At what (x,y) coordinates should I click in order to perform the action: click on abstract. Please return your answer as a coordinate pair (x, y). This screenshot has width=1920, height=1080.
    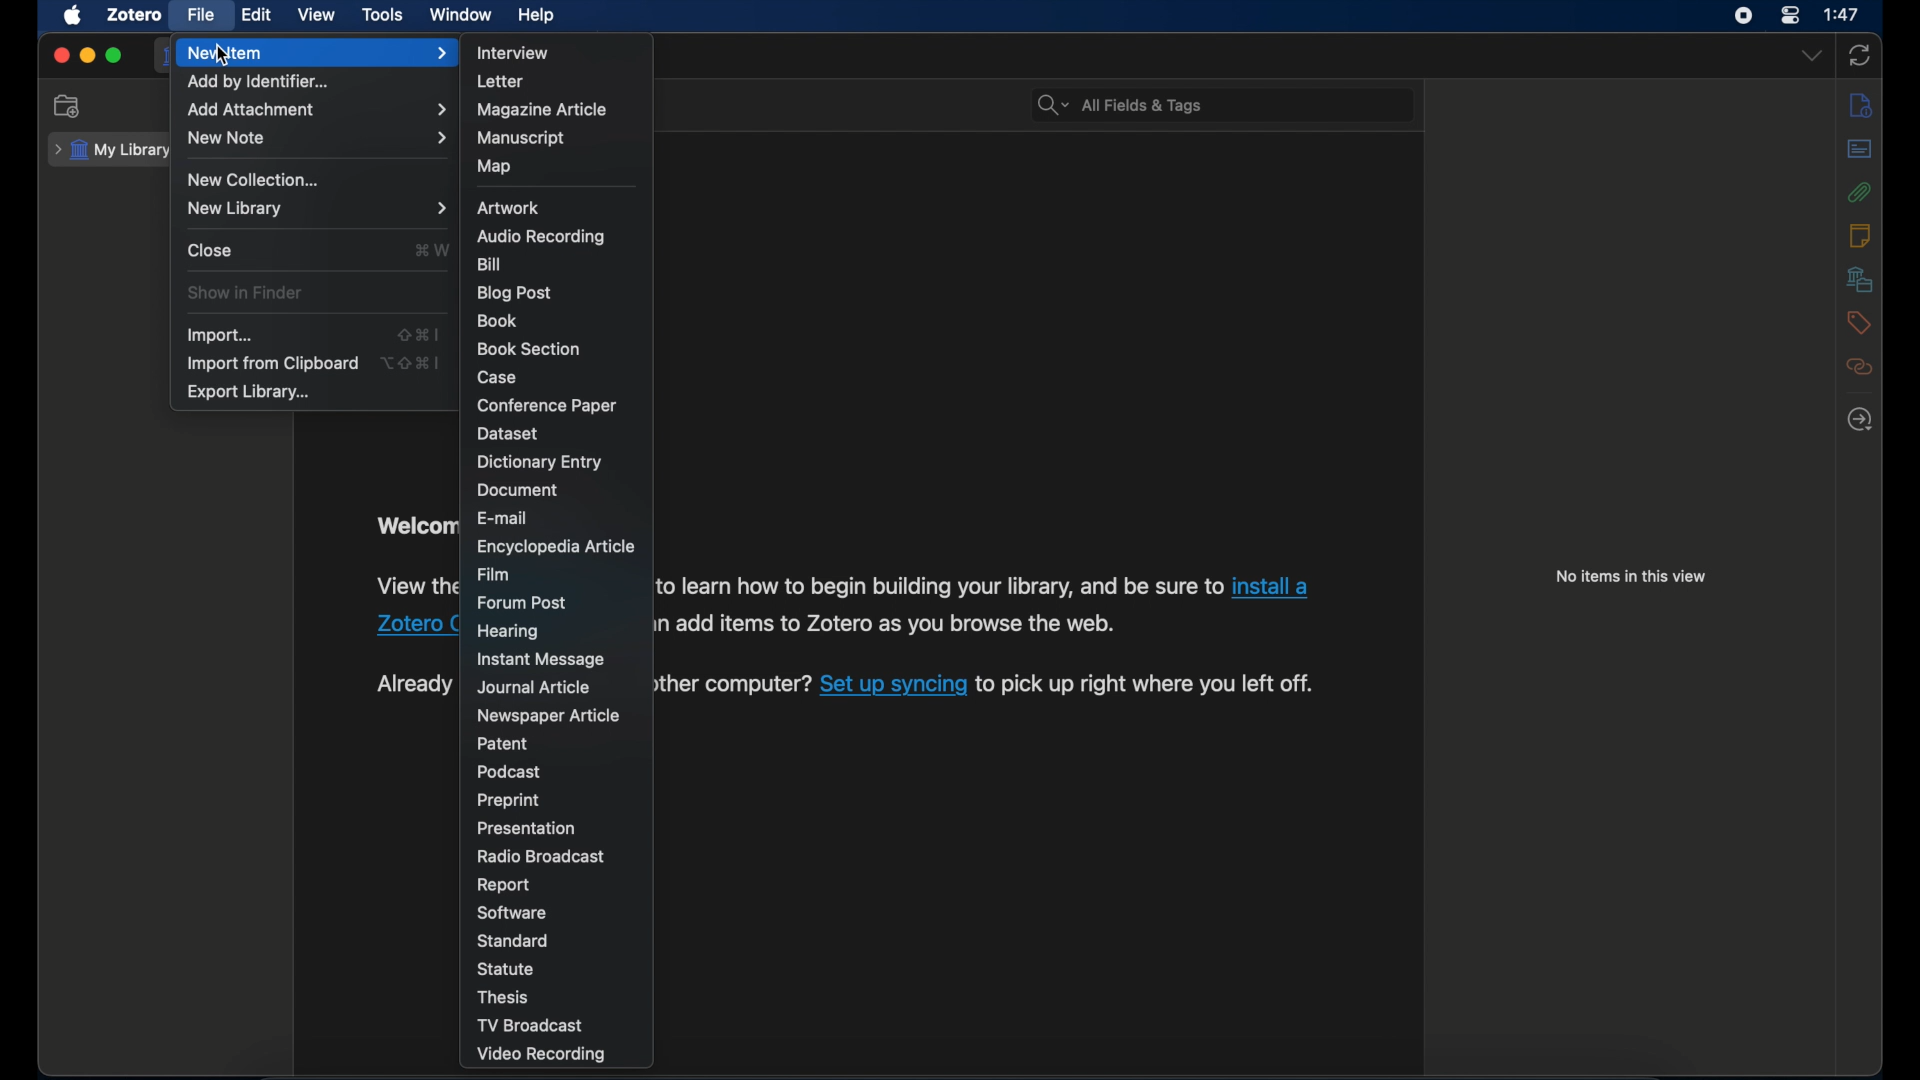
    Looking at the image, I should click on (1861, 150).